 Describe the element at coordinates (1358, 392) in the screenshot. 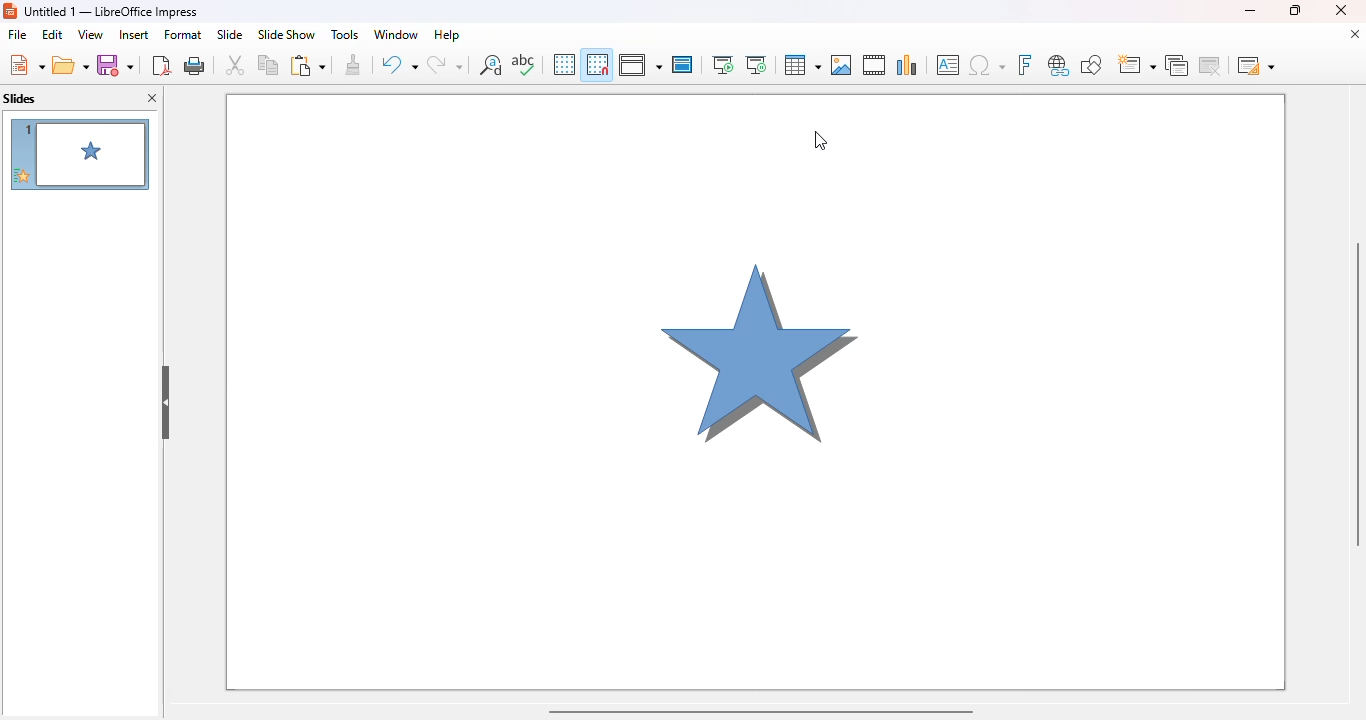

I see `vertical scroll bar` at that location.